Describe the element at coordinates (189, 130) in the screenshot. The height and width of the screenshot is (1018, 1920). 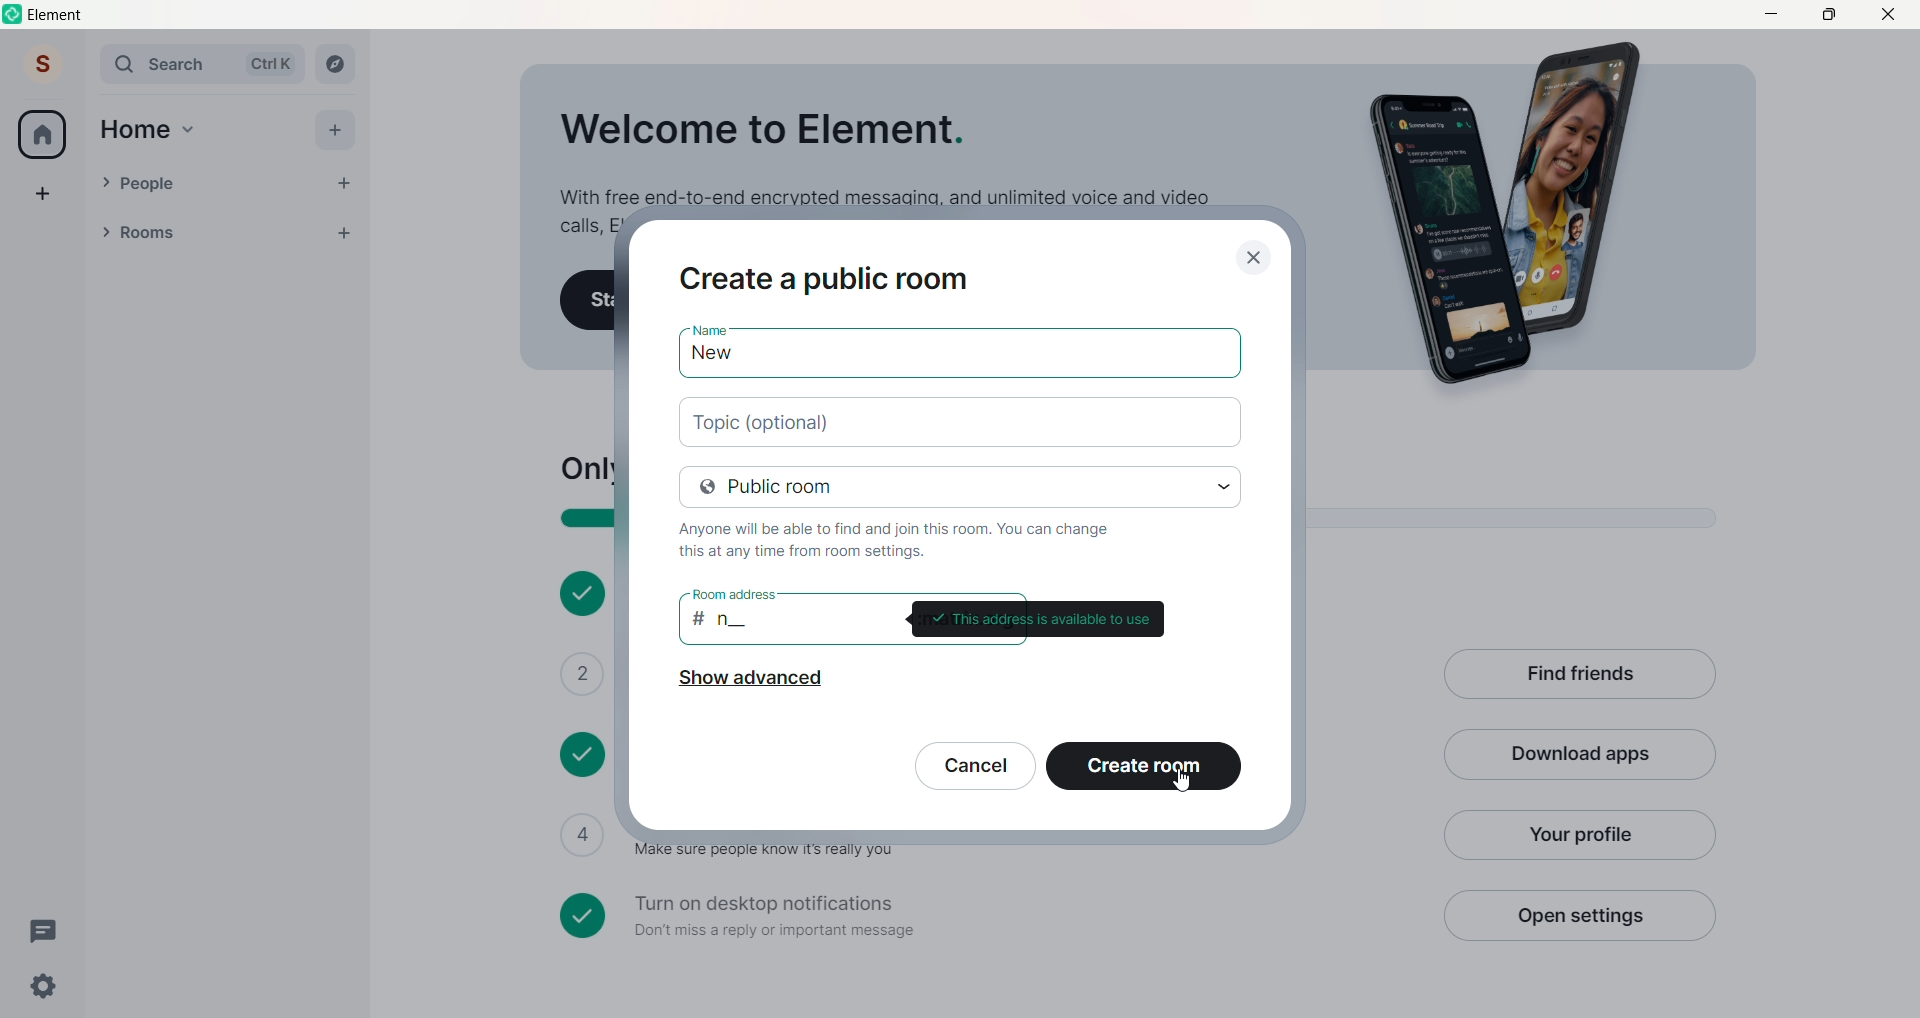
I see `Home Drop Down` at that location.